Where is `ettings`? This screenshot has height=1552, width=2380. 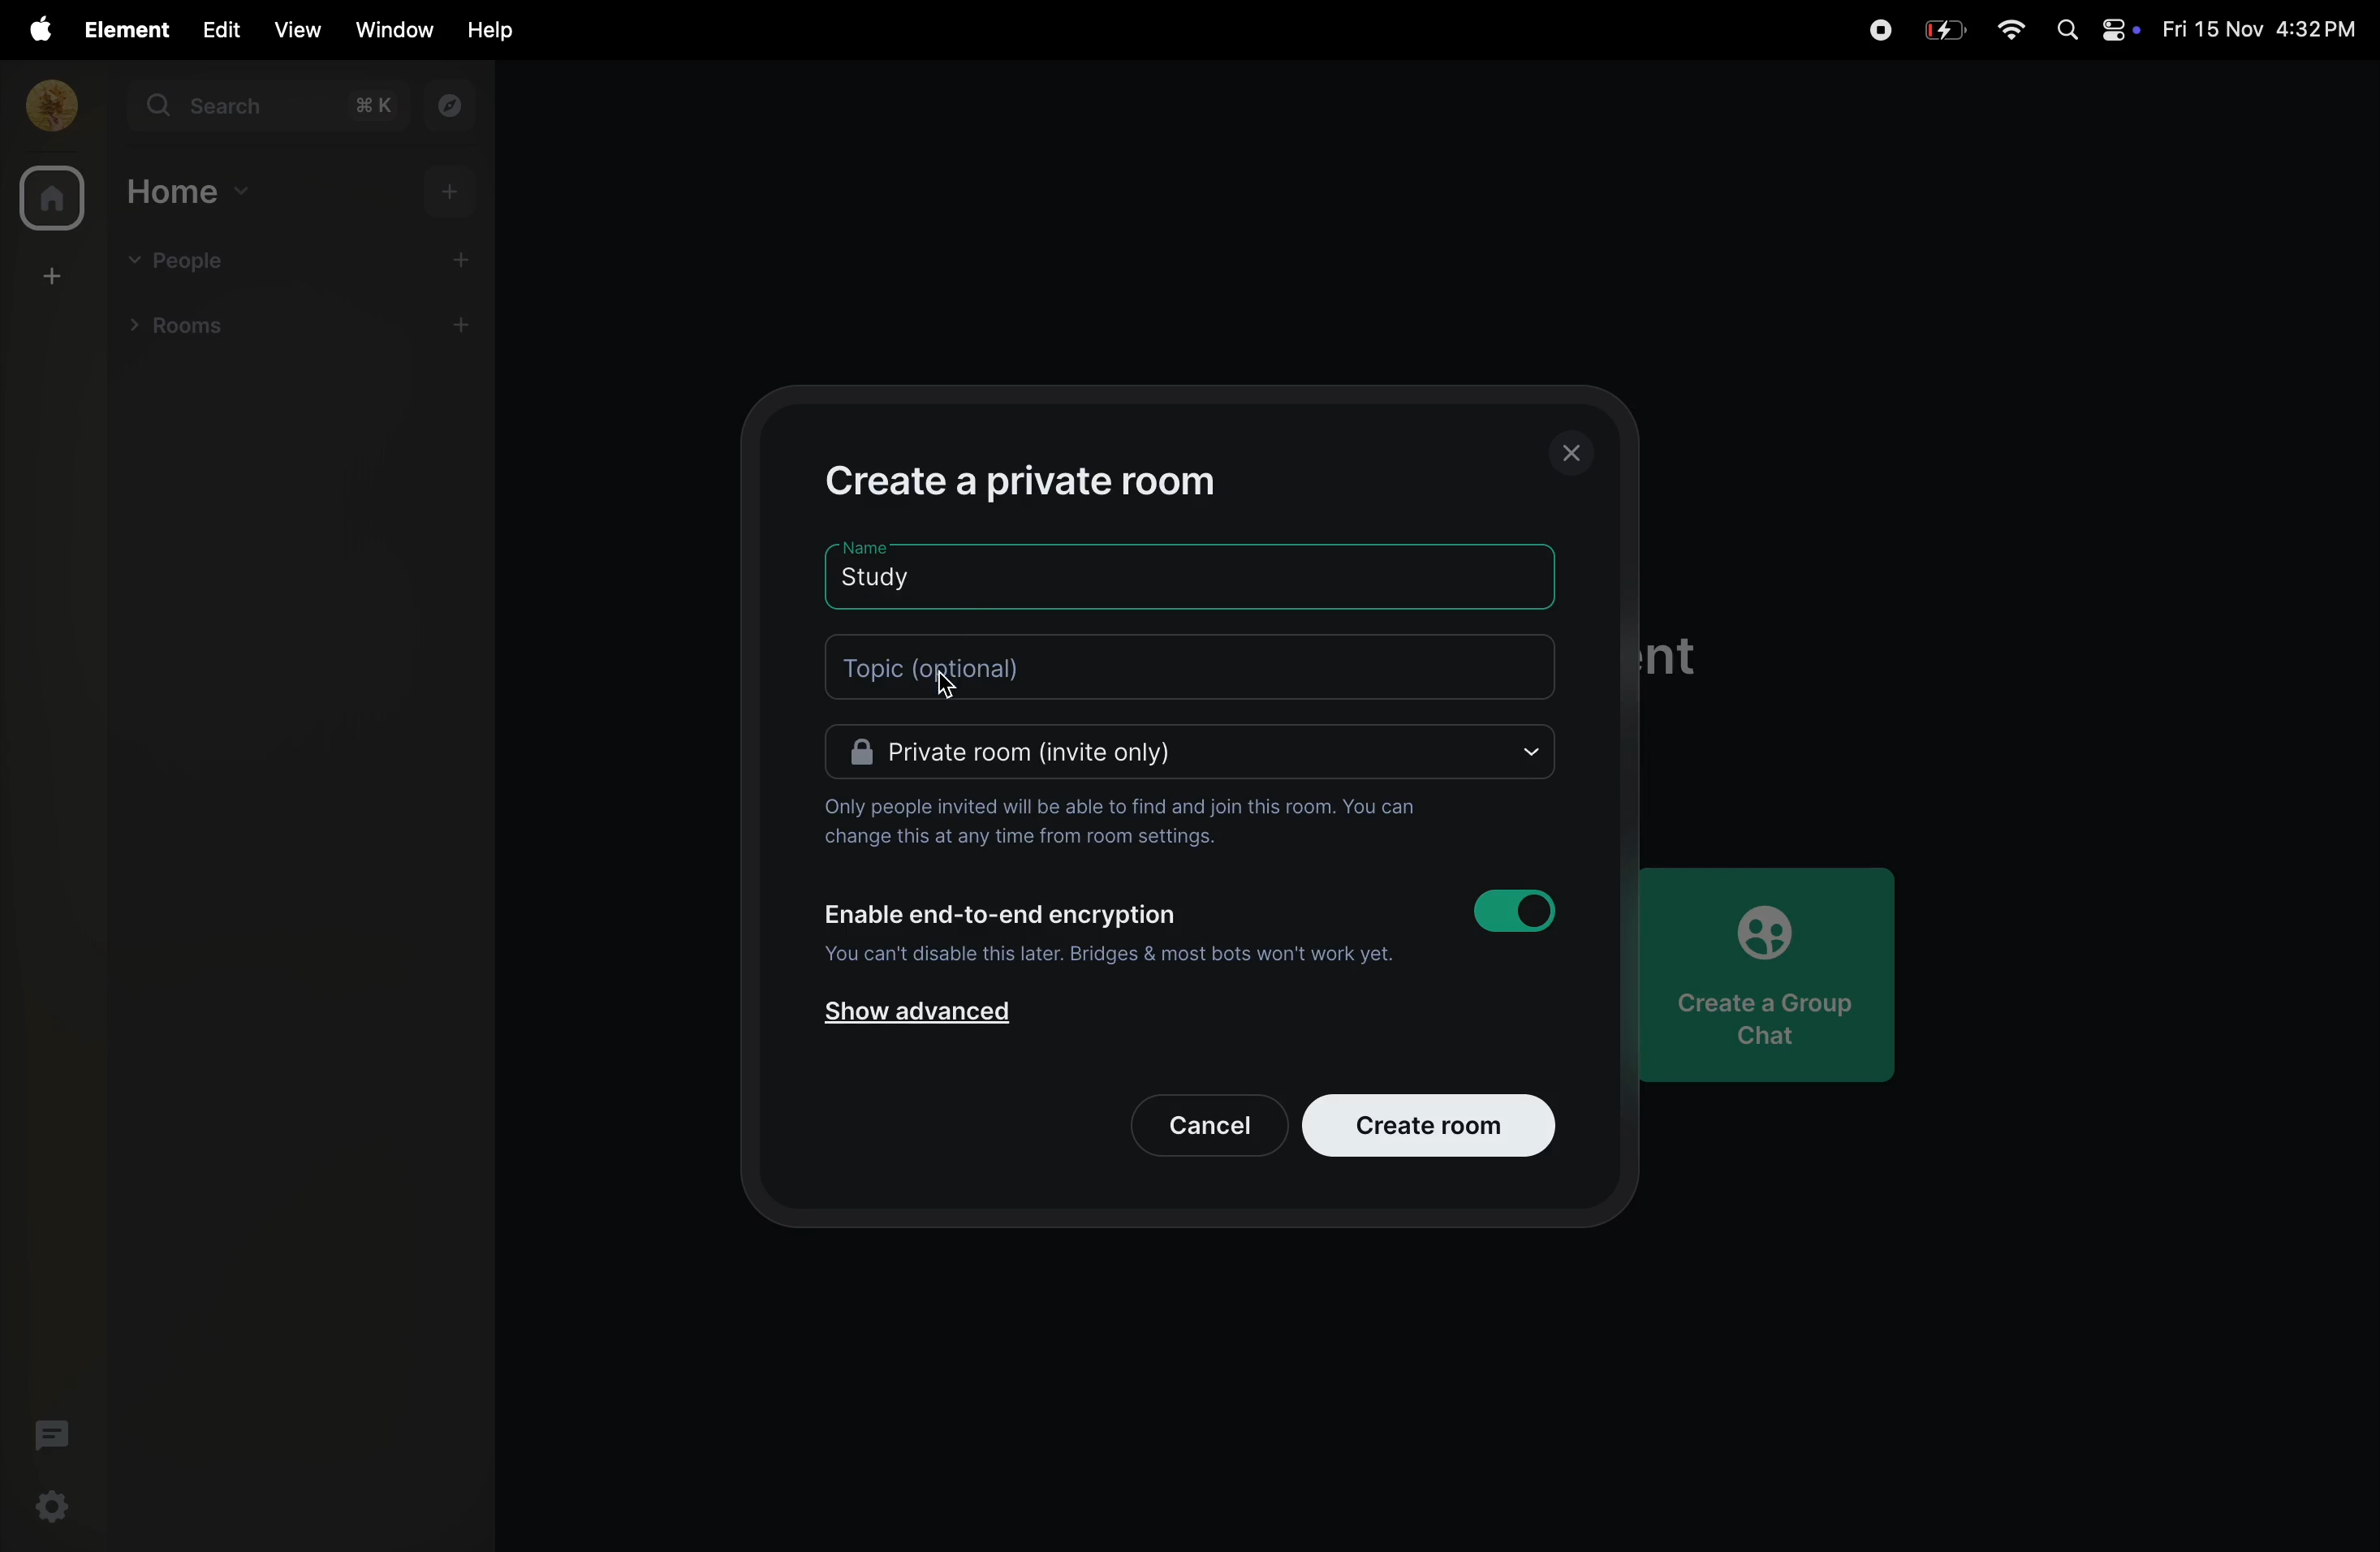
ettings is located at coordinates (54, 1509).